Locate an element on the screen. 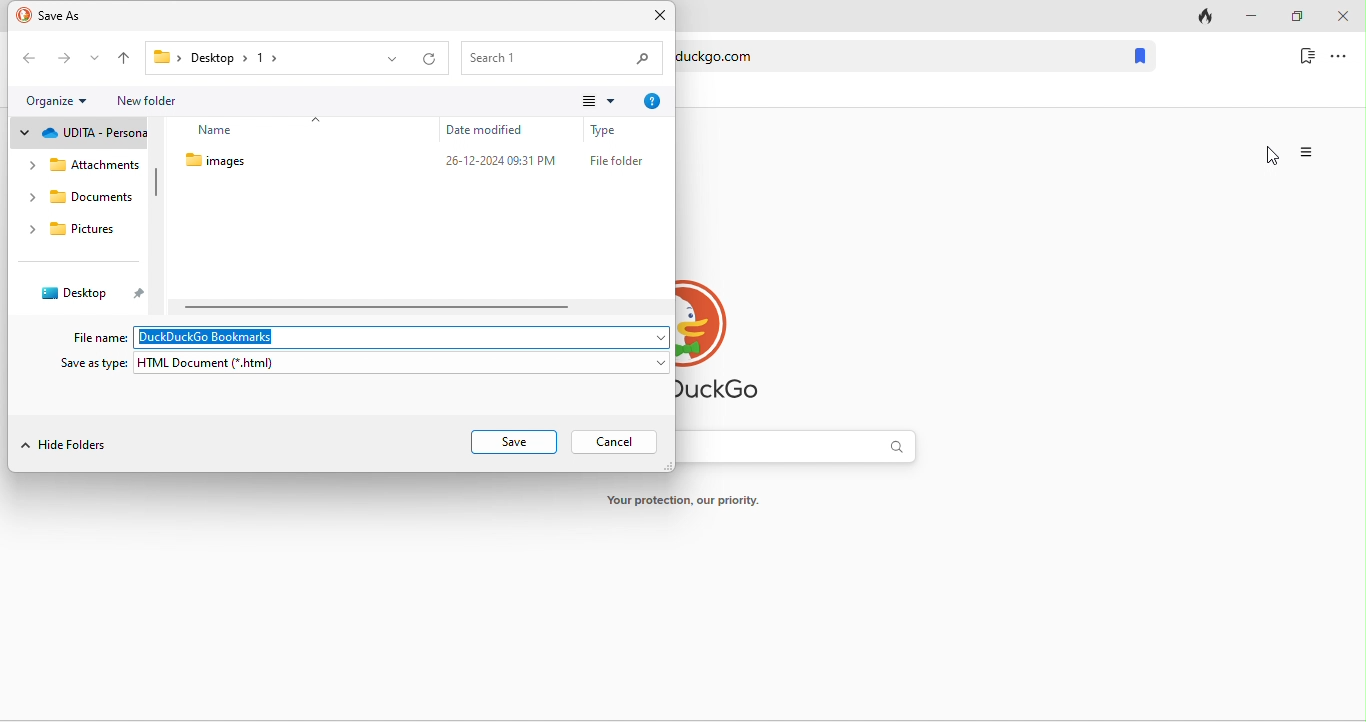 This screenshot has width=1366, height=722. up to is located at coordinates (123, 58).